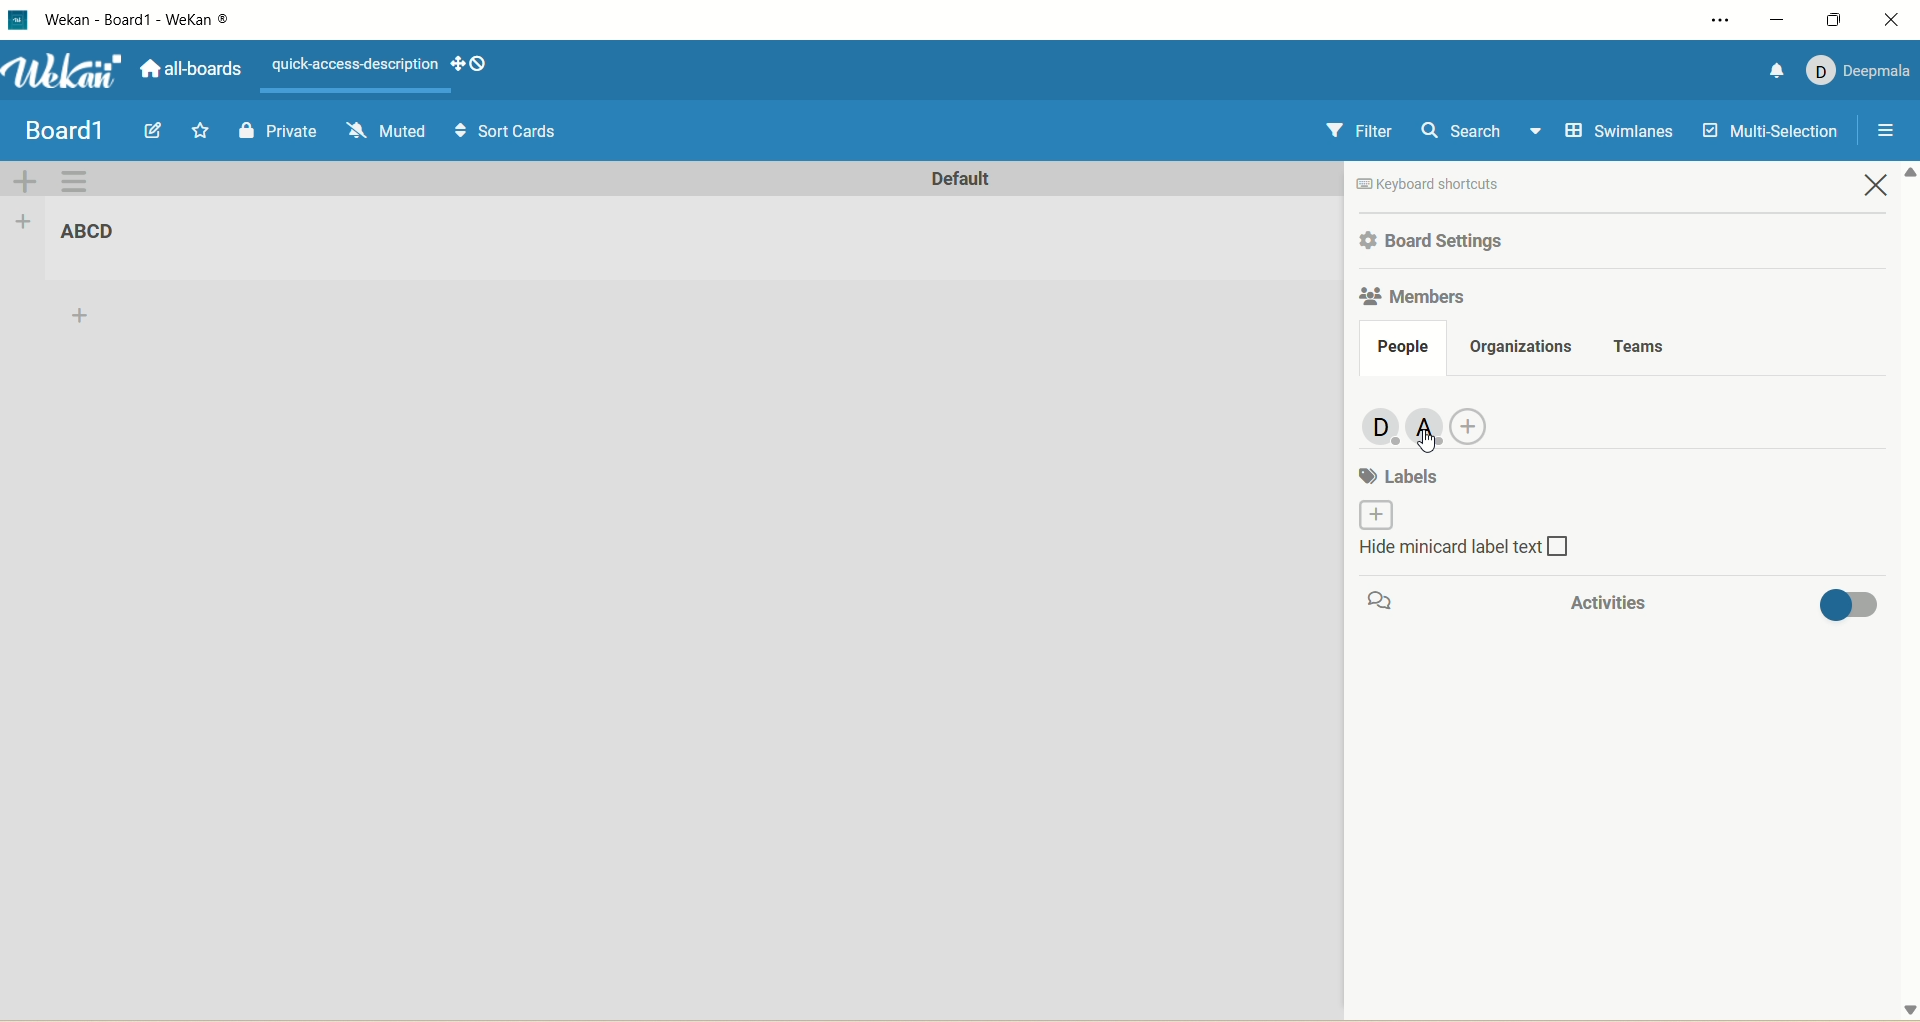 The height and width of the screenshot is (1022, 1920). What do you see at coordinates (1412, 299) in the screenshot?
I see `members` at bounding box center [1412, 299].